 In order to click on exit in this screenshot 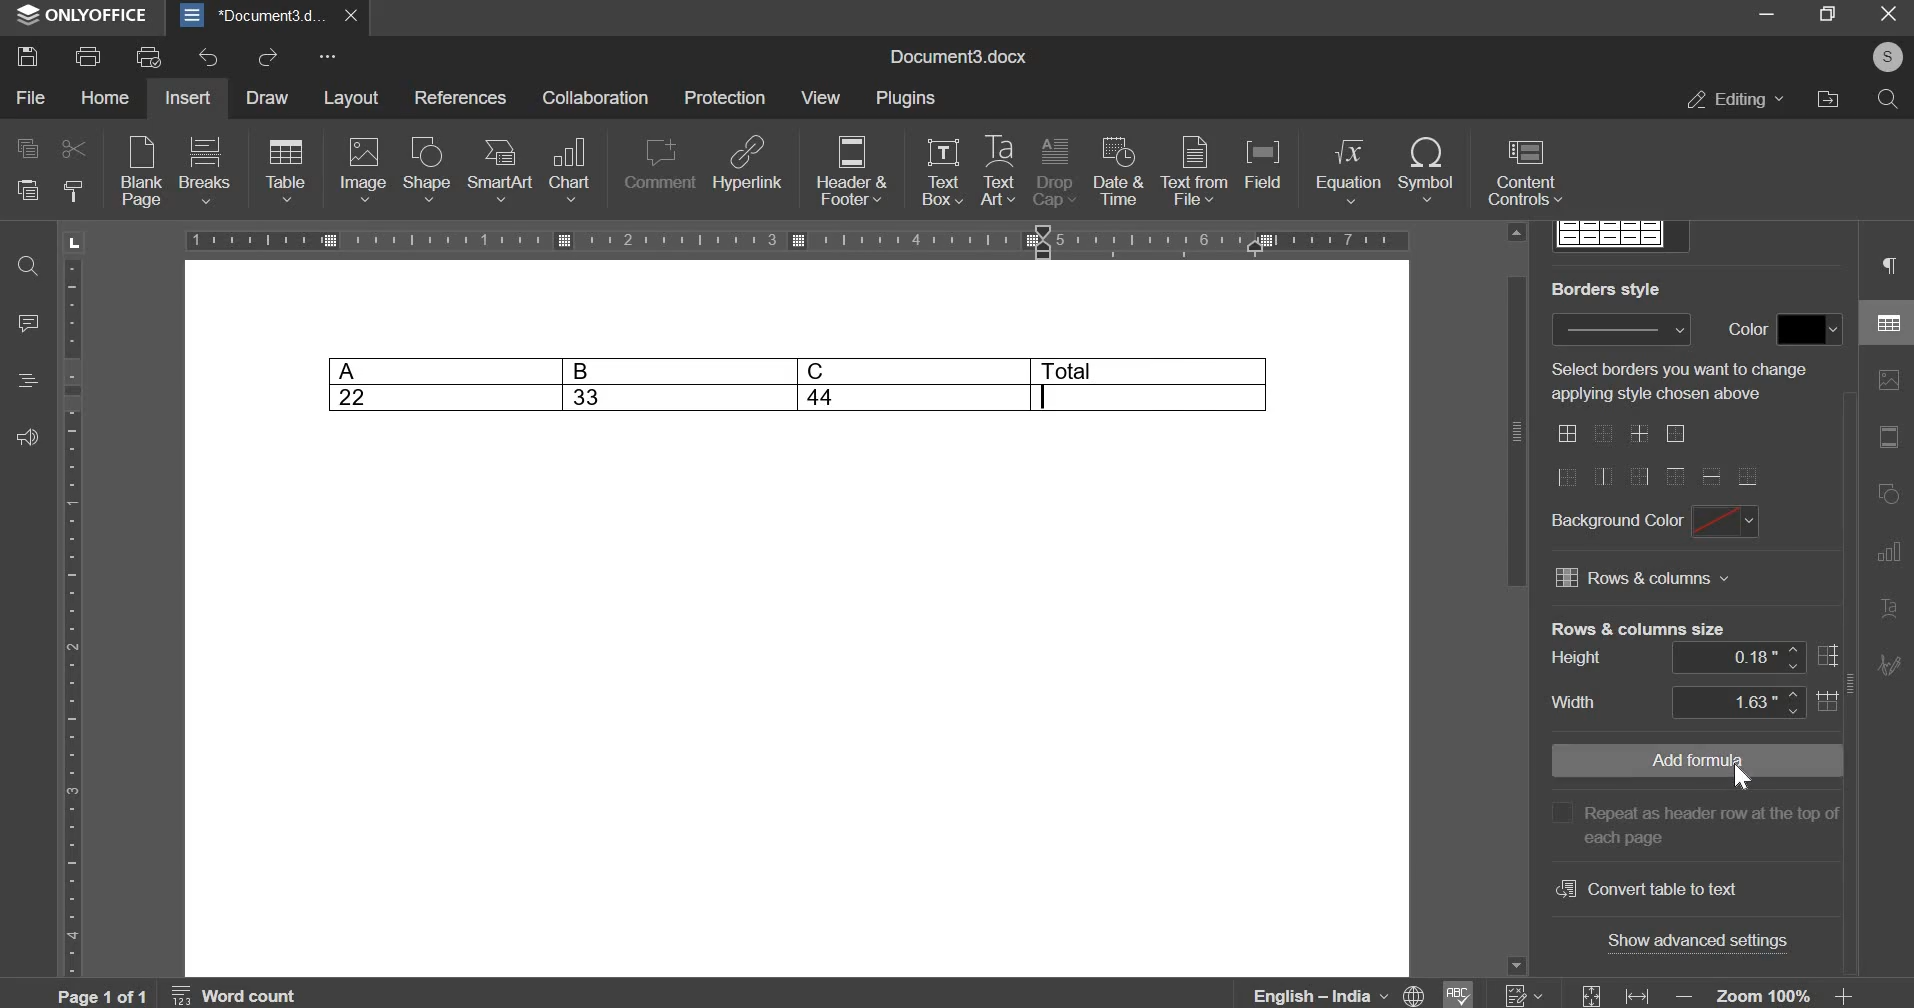, I will do `click(1889, 17)`.